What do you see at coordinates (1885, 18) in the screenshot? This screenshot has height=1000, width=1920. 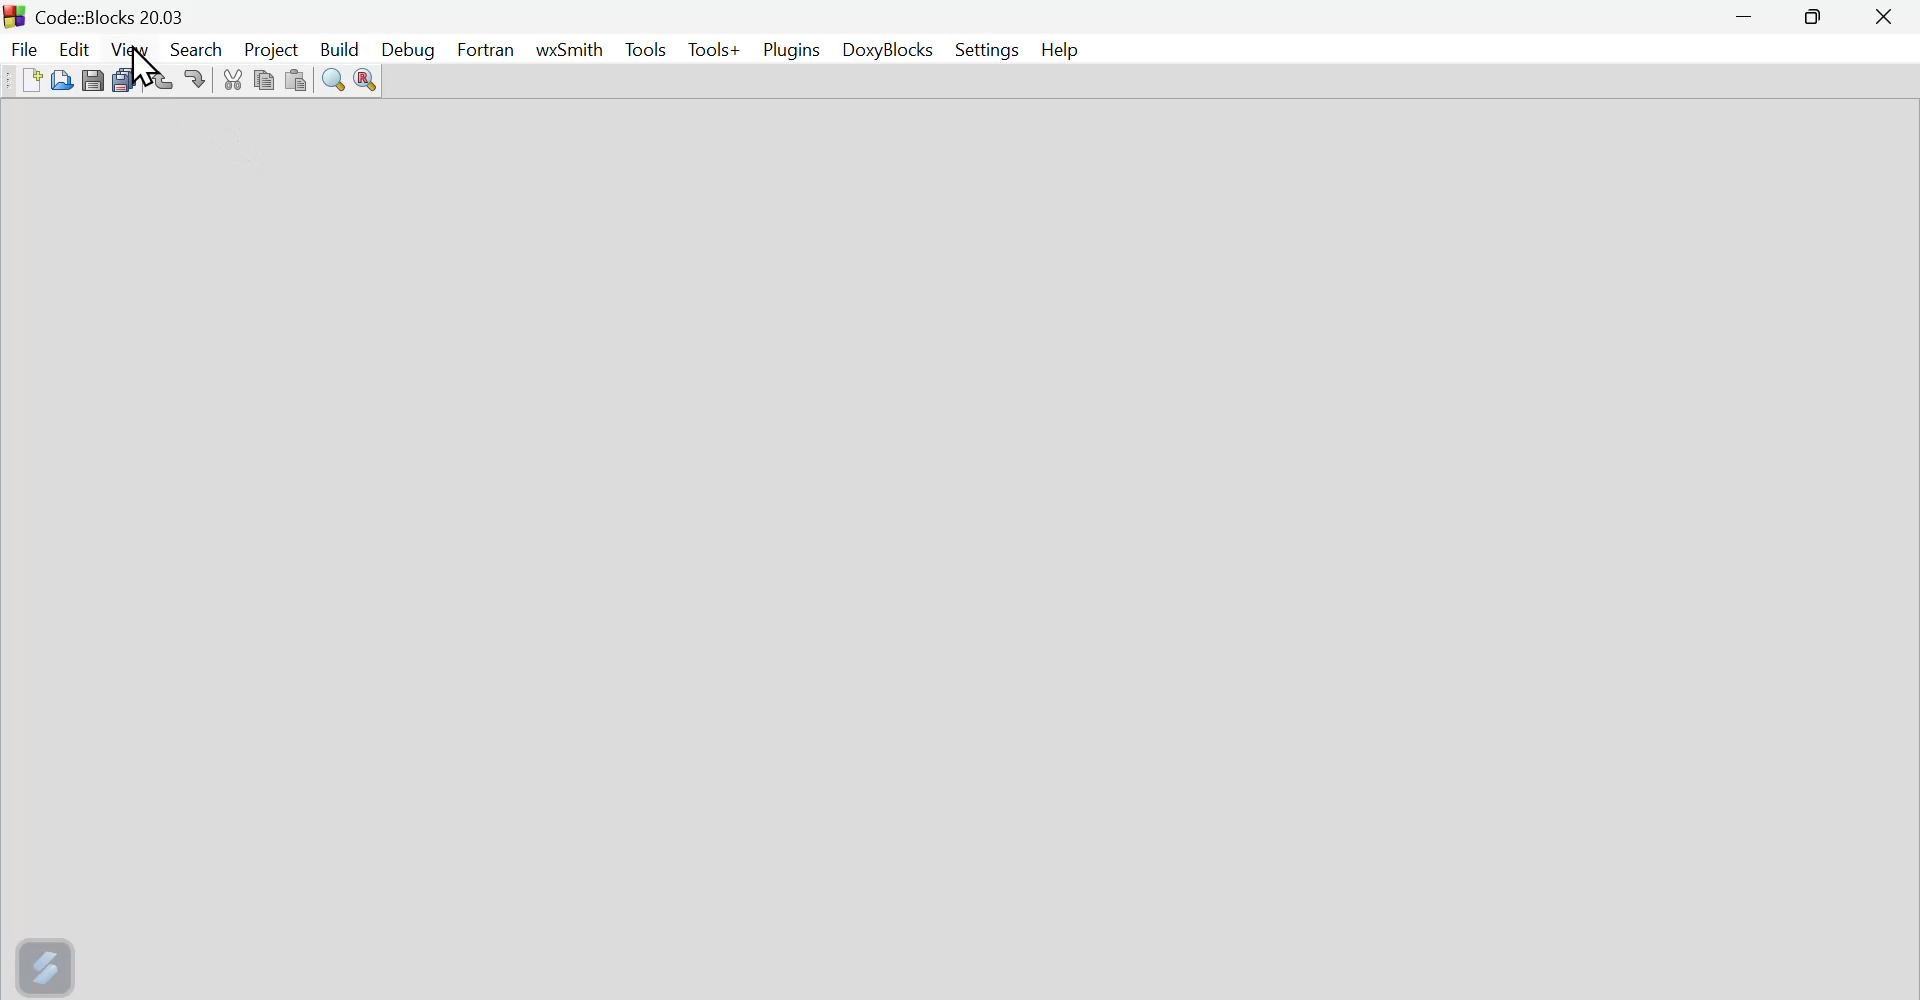 I see `Close` at bounding box center [1885, 18].